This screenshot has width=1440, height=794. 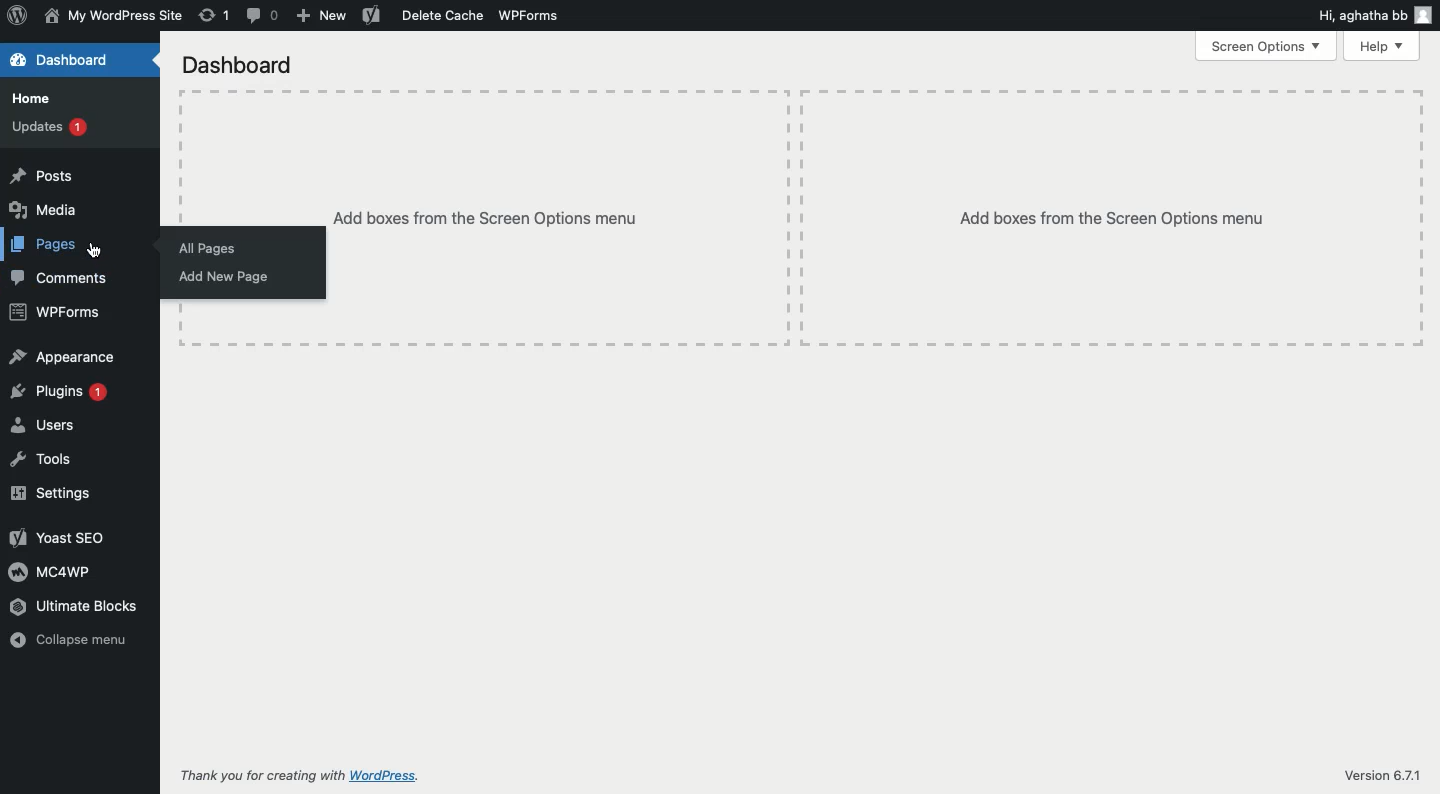 I want to click on Media, so click(x=46, y=212).